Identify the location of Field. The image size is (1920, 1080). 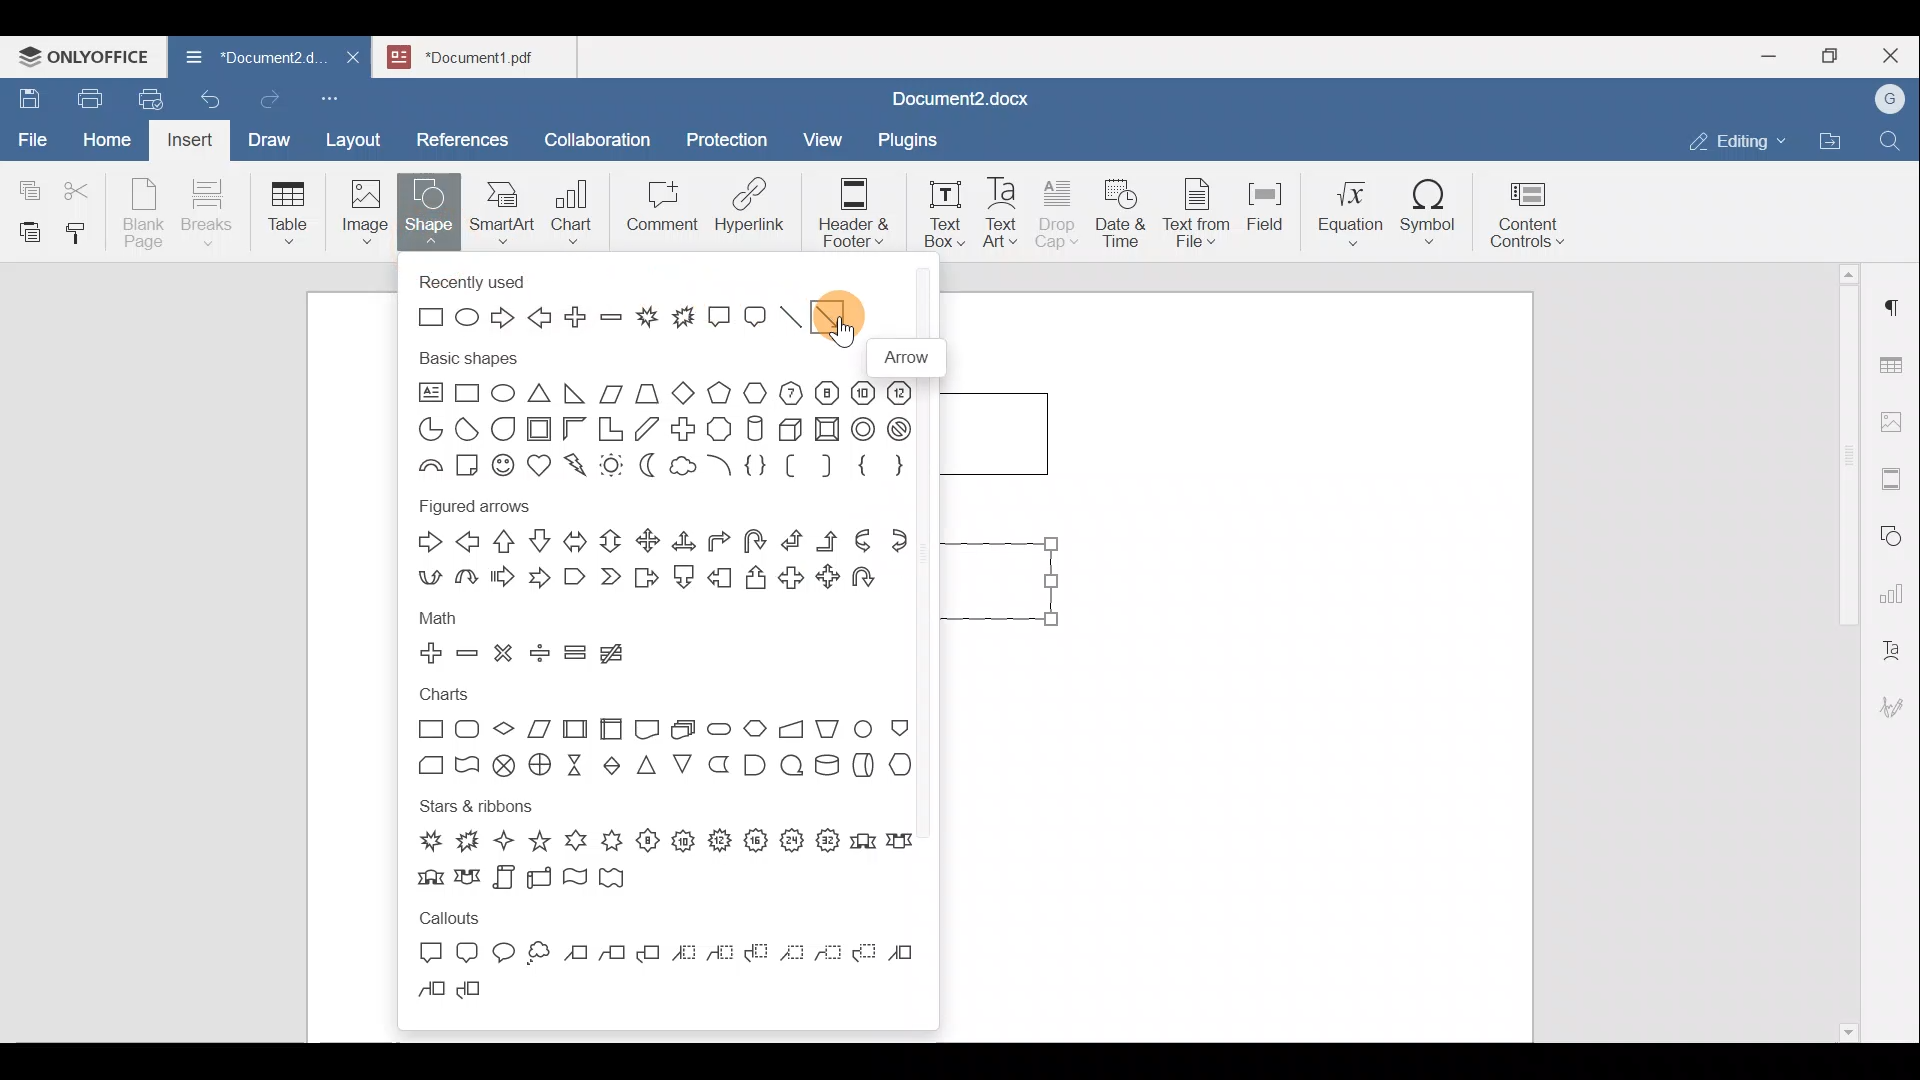
(1265, 203).